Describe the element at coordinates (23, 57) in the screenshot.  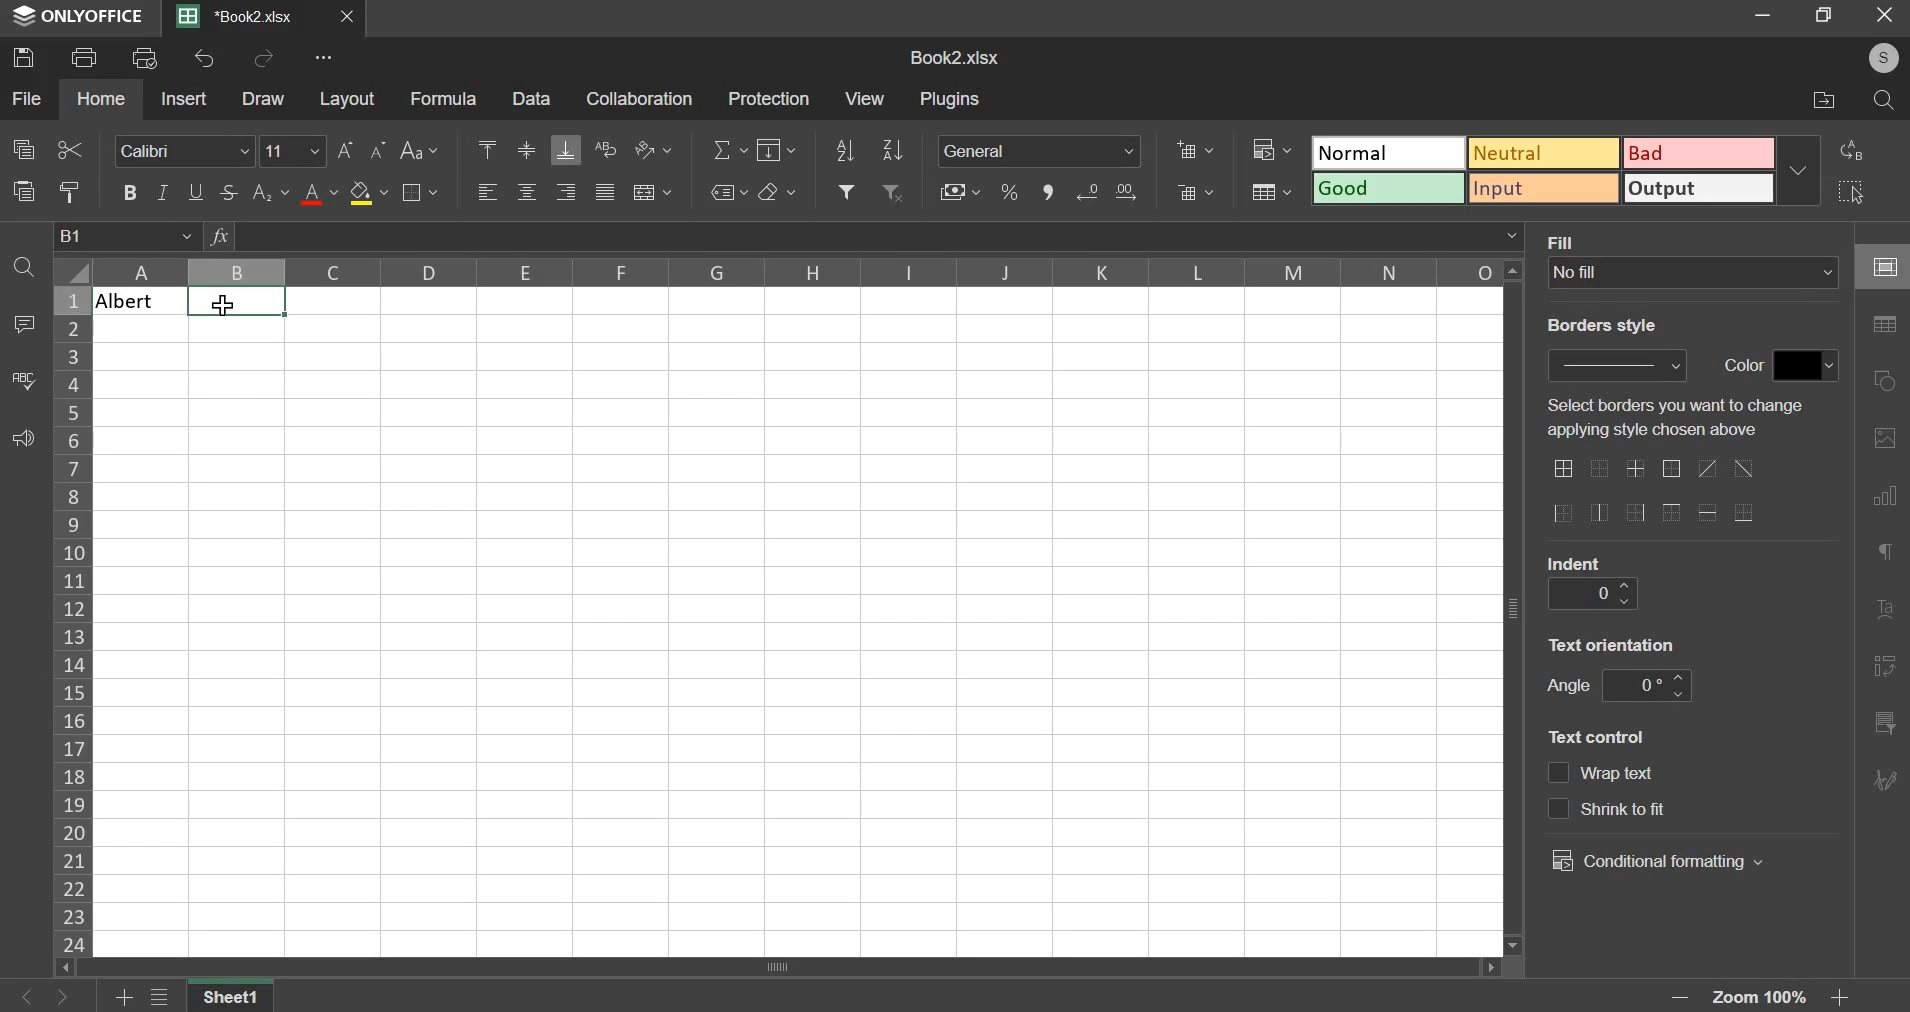
I see `save` at that location.